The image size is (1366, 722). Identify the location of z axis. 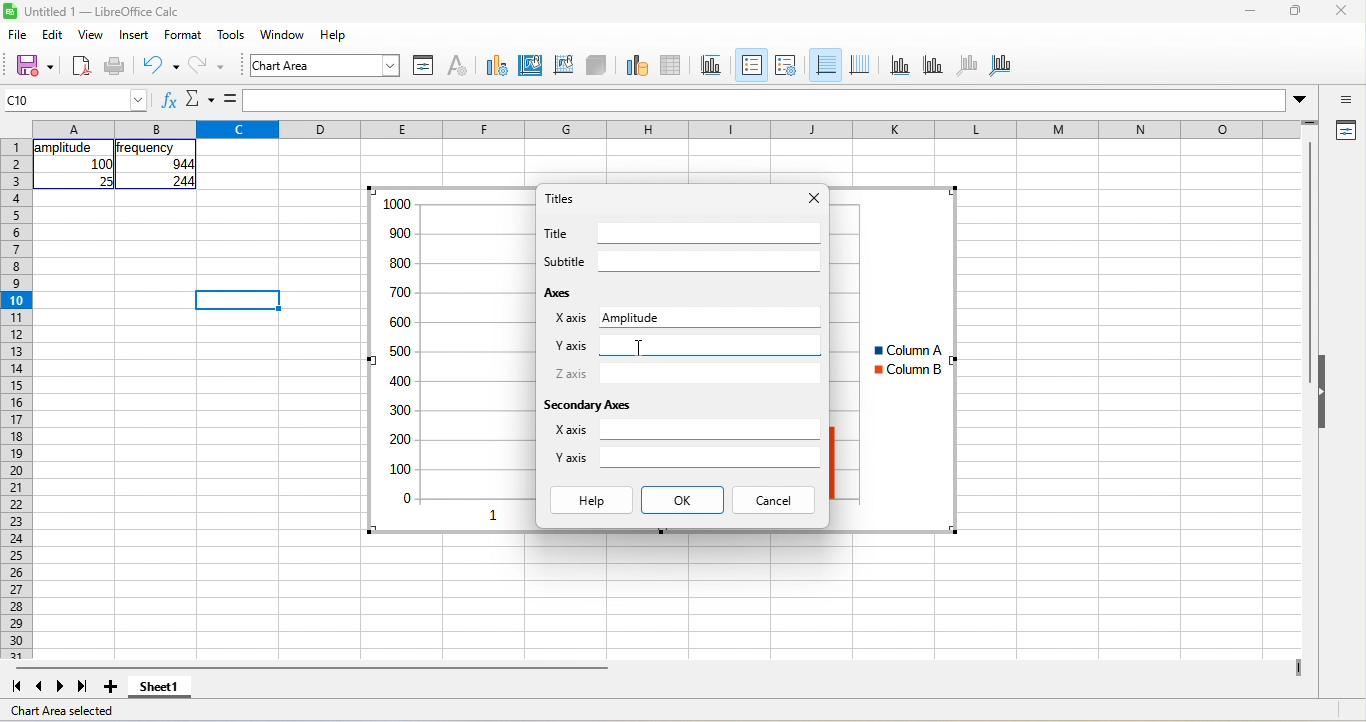
(968, 66).